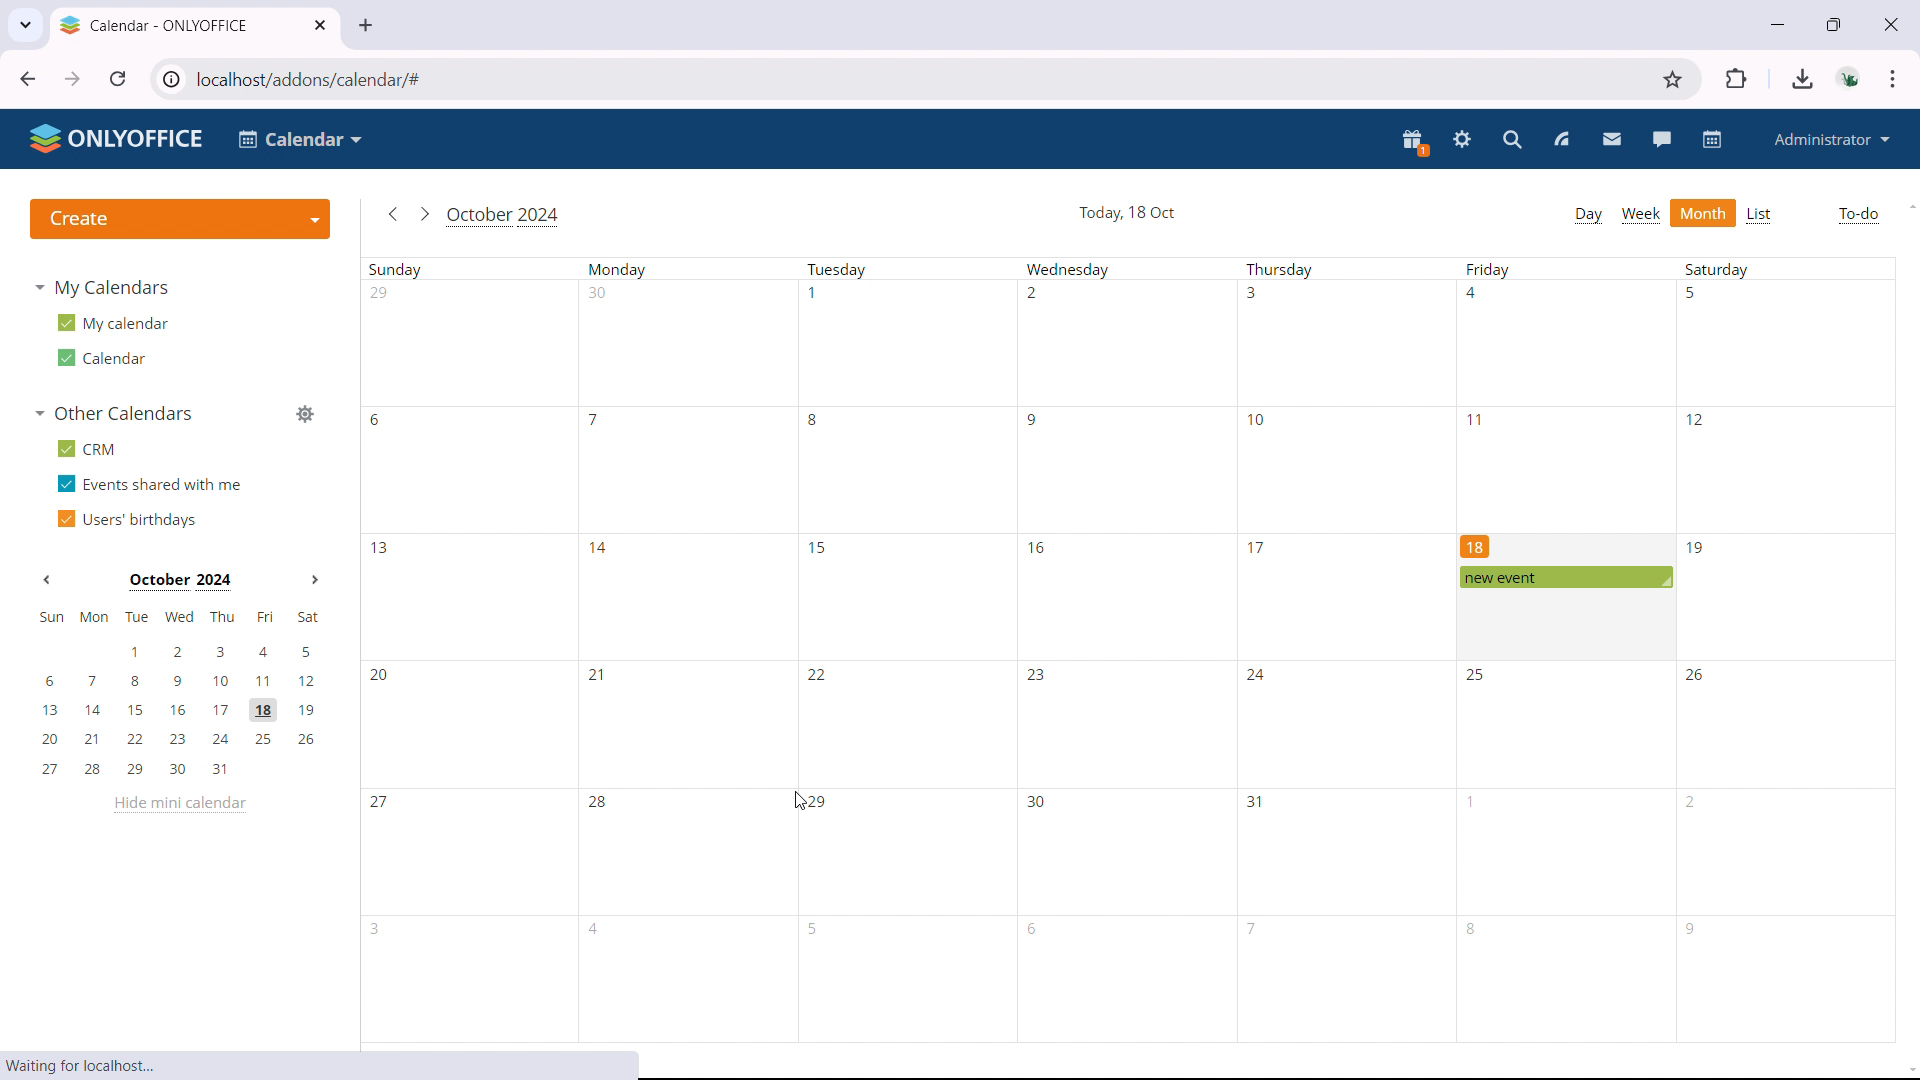 Image resolution: width=1920 pixels, height=1080 pixels. I want to click on Events shared with me, so click(156, 485).